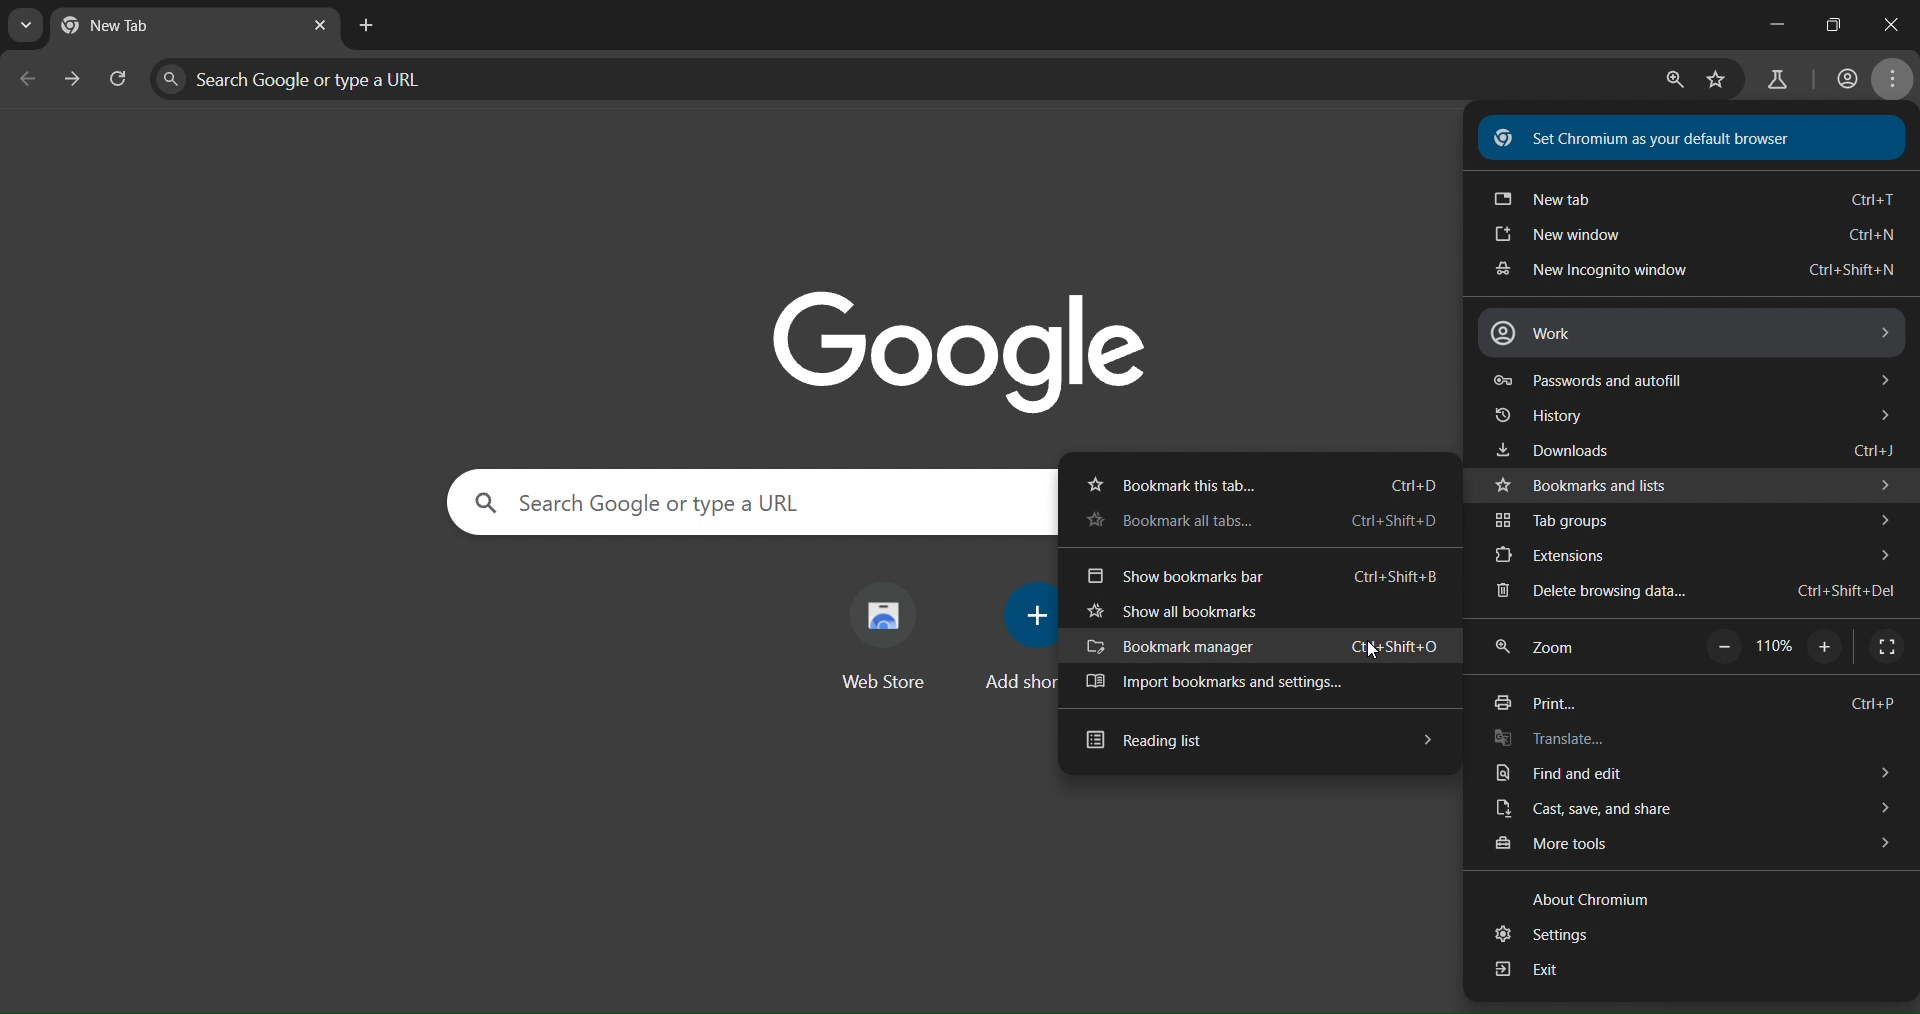  What do you see at coordinates (1759, 27) in the screenshot?
I see `minimize` at bounding box center [1759, 27].